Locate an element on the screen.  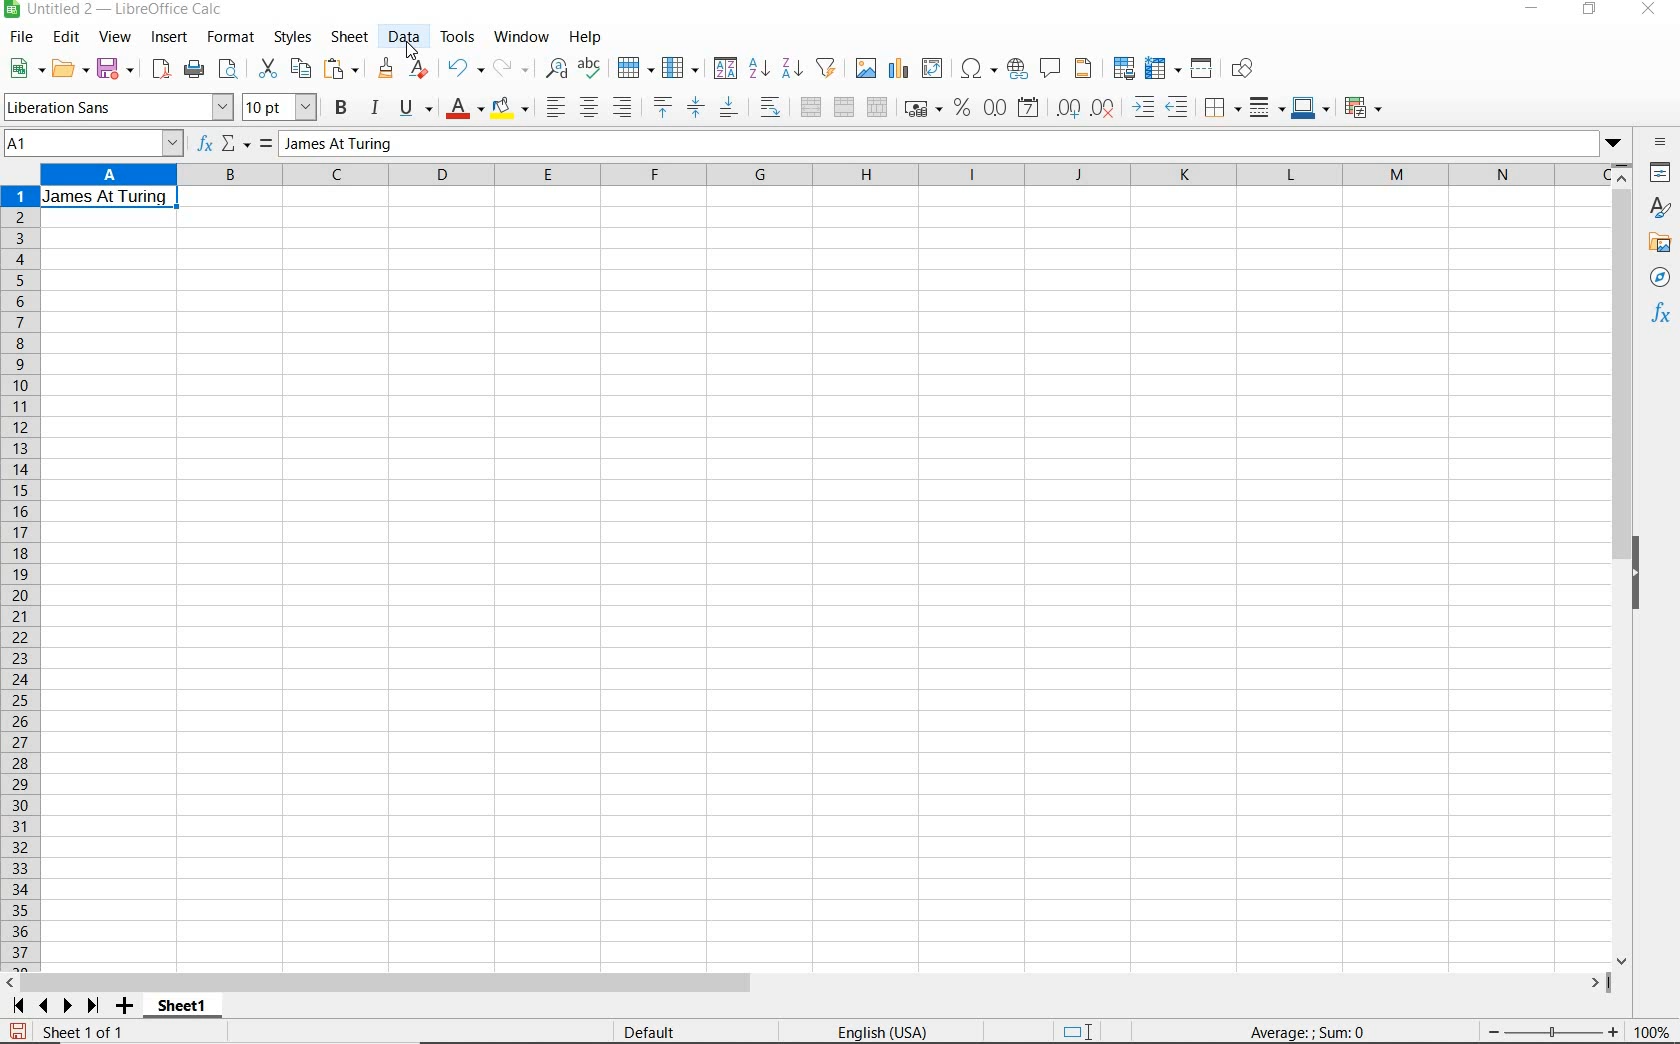
sort ascending is located at coordinates (758, 69).